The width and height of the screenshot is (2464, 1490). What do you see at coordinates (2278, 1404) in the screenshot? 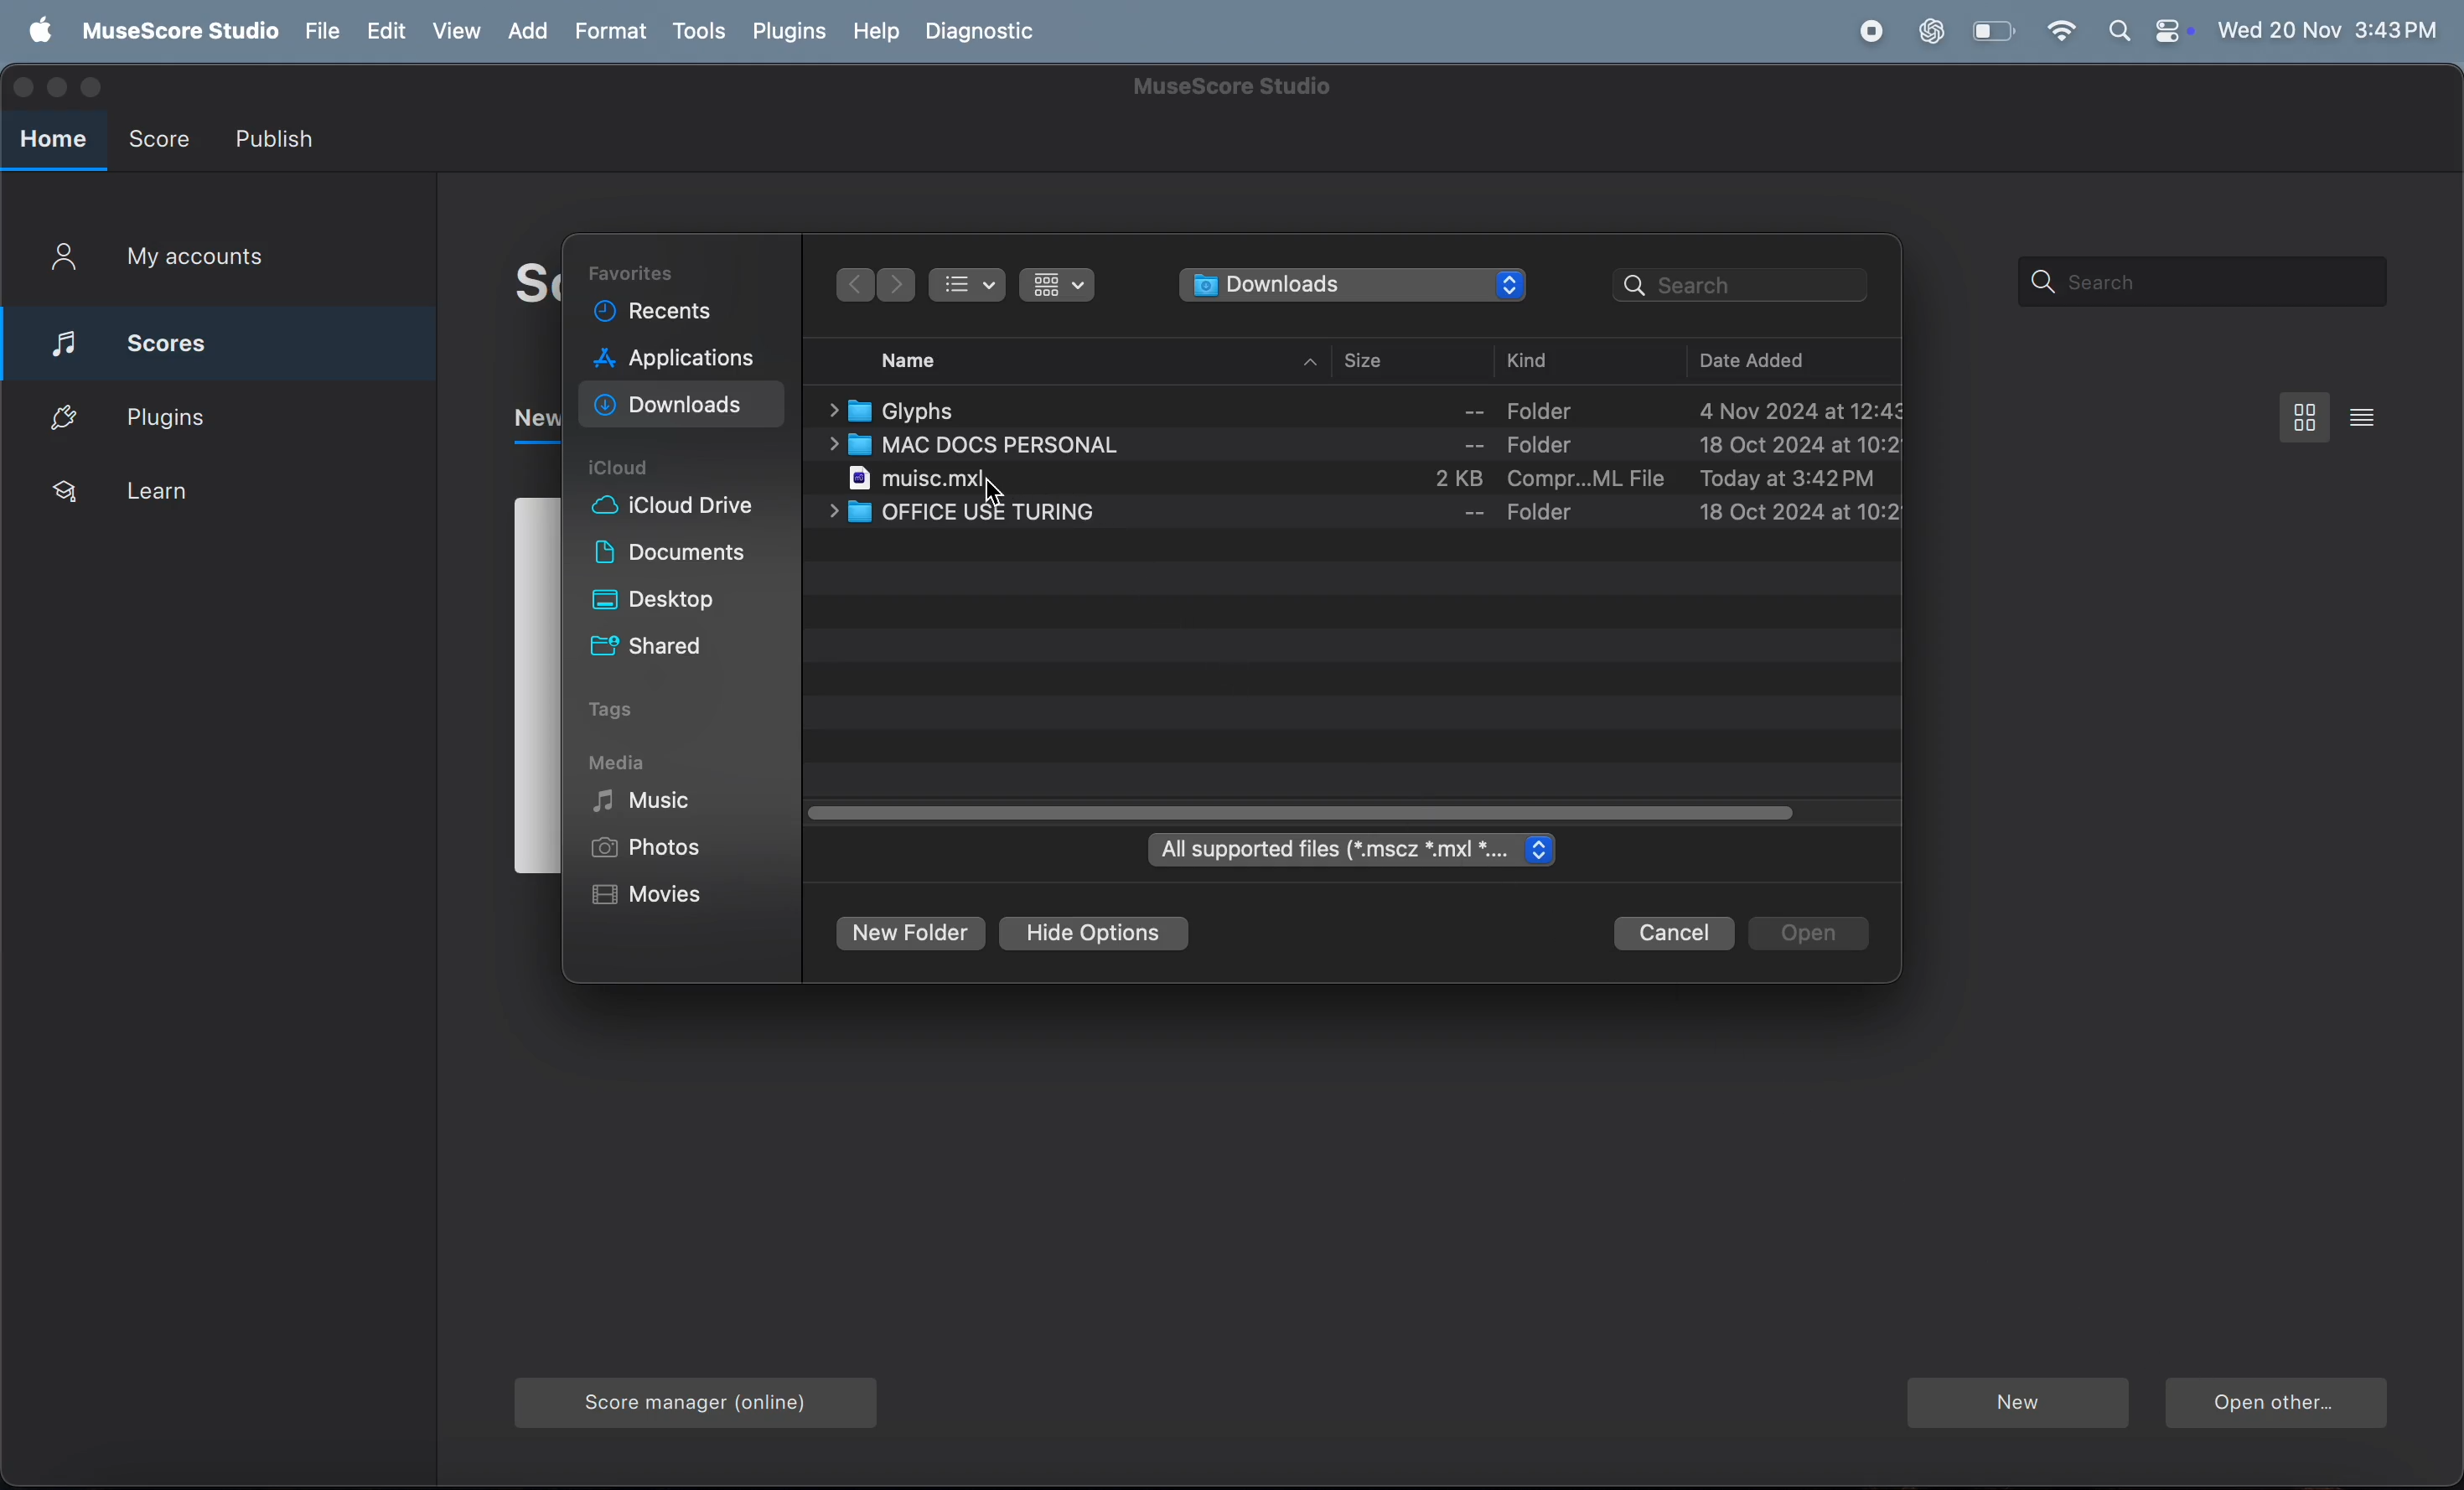
I see `open another` at bounding box center [2278, 1404].